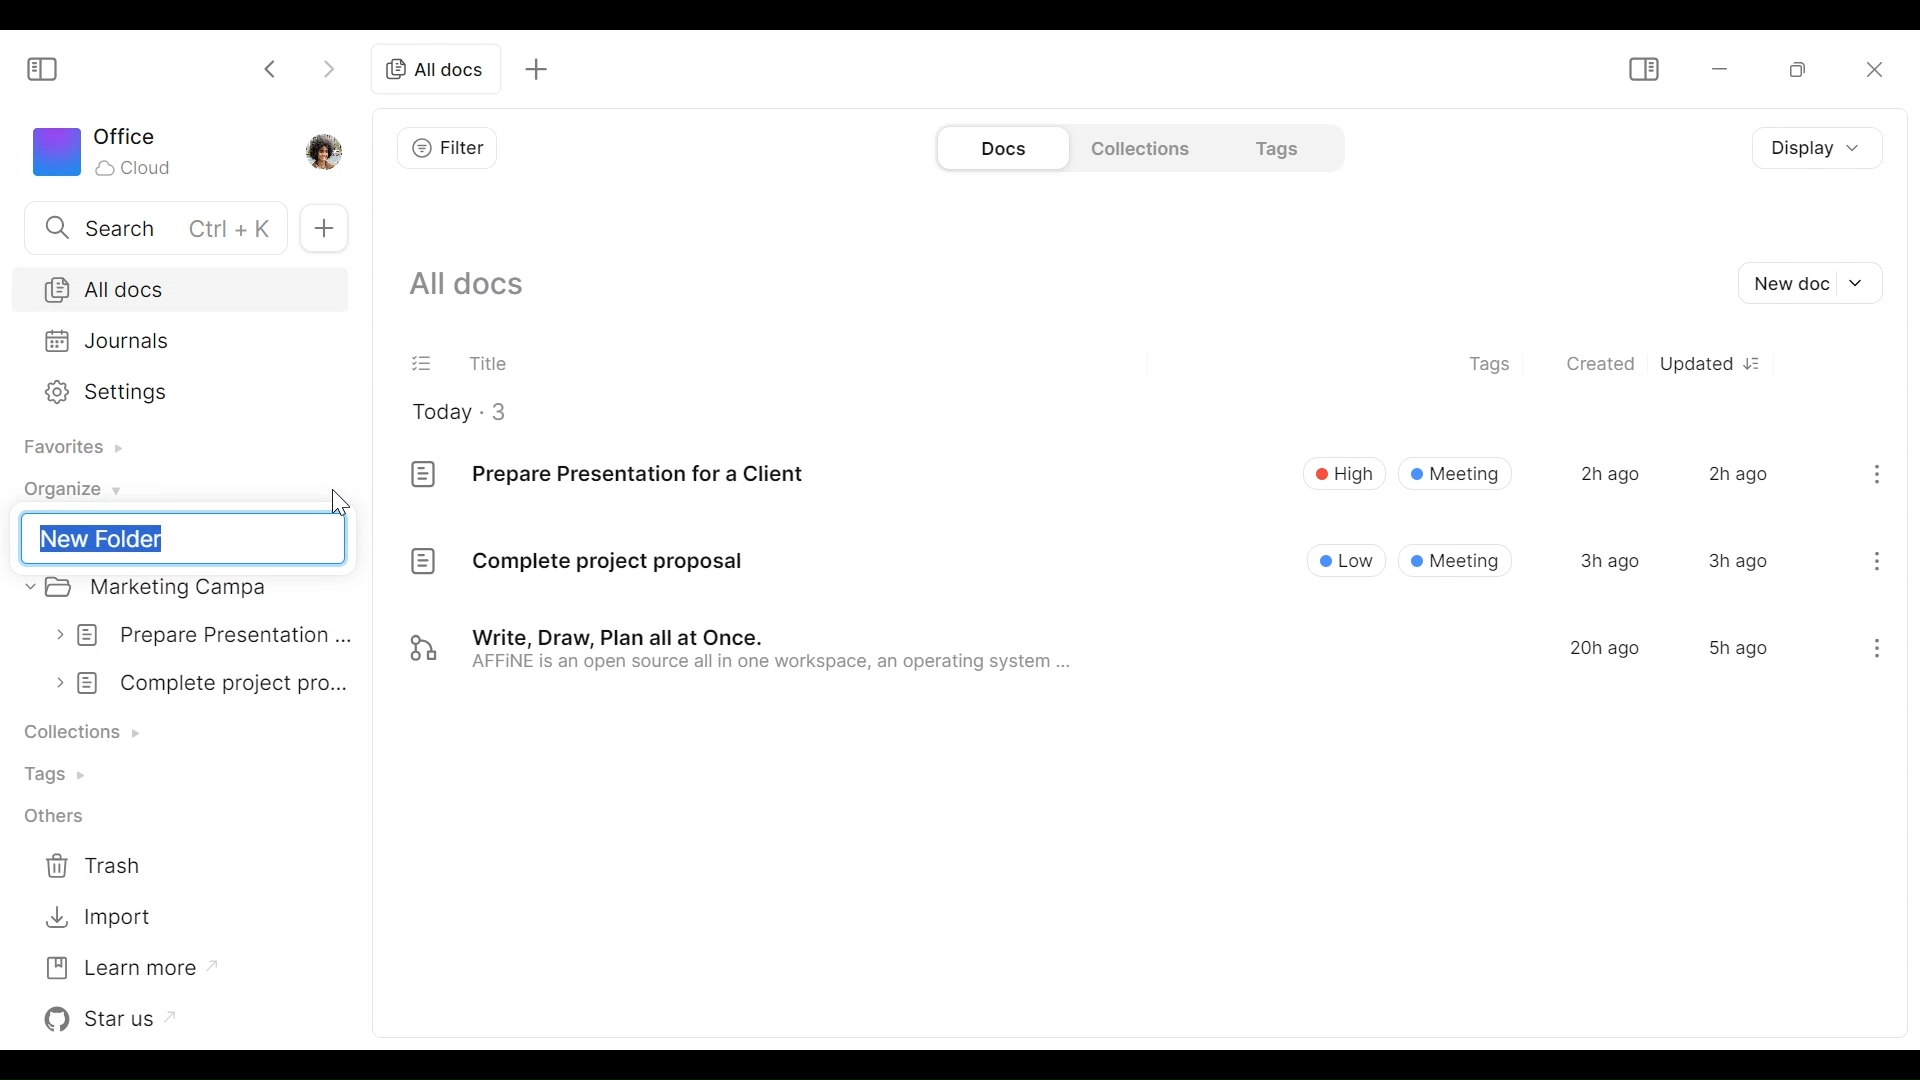 The width and height of the screenshot is (1920, 1080). I want to click on Trash, so click(109, 862).